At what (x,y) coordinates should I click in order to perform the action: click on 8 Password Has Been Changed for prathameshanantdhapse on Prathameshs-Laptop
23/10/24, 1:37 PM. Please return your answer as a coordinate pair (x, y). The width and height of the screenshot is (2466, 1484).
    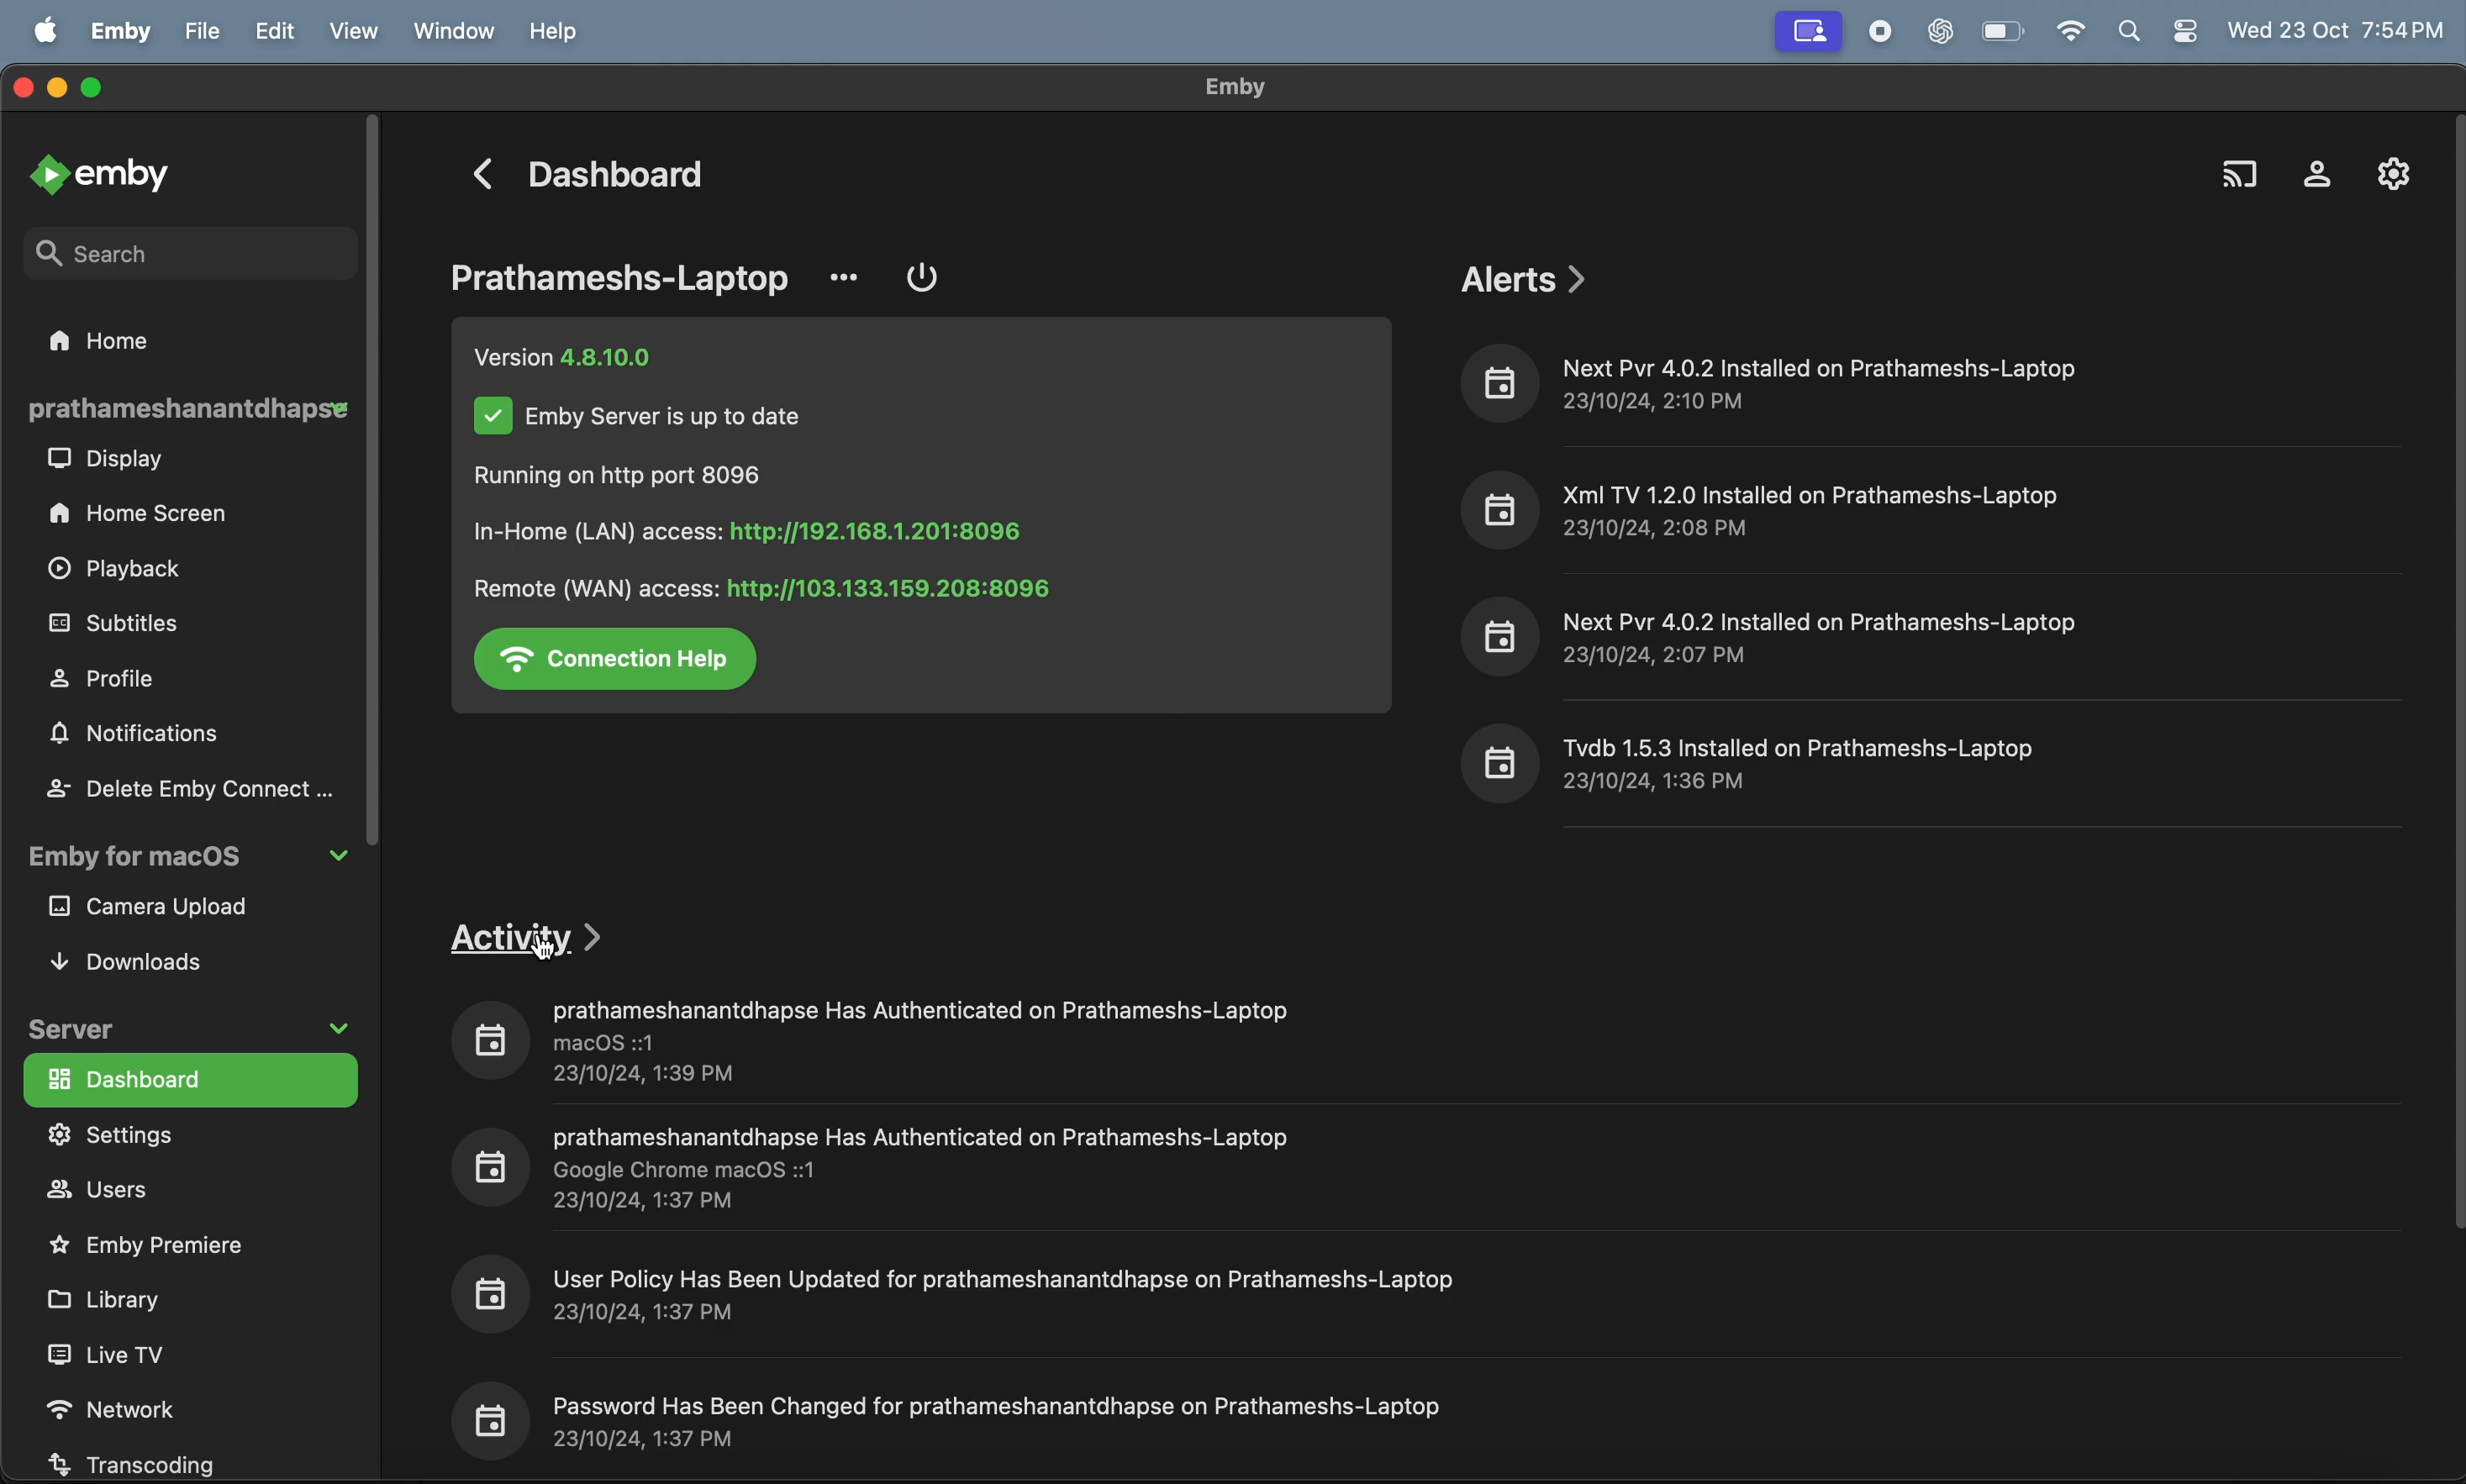
    Looking at the image, I should click on (953, 1415).